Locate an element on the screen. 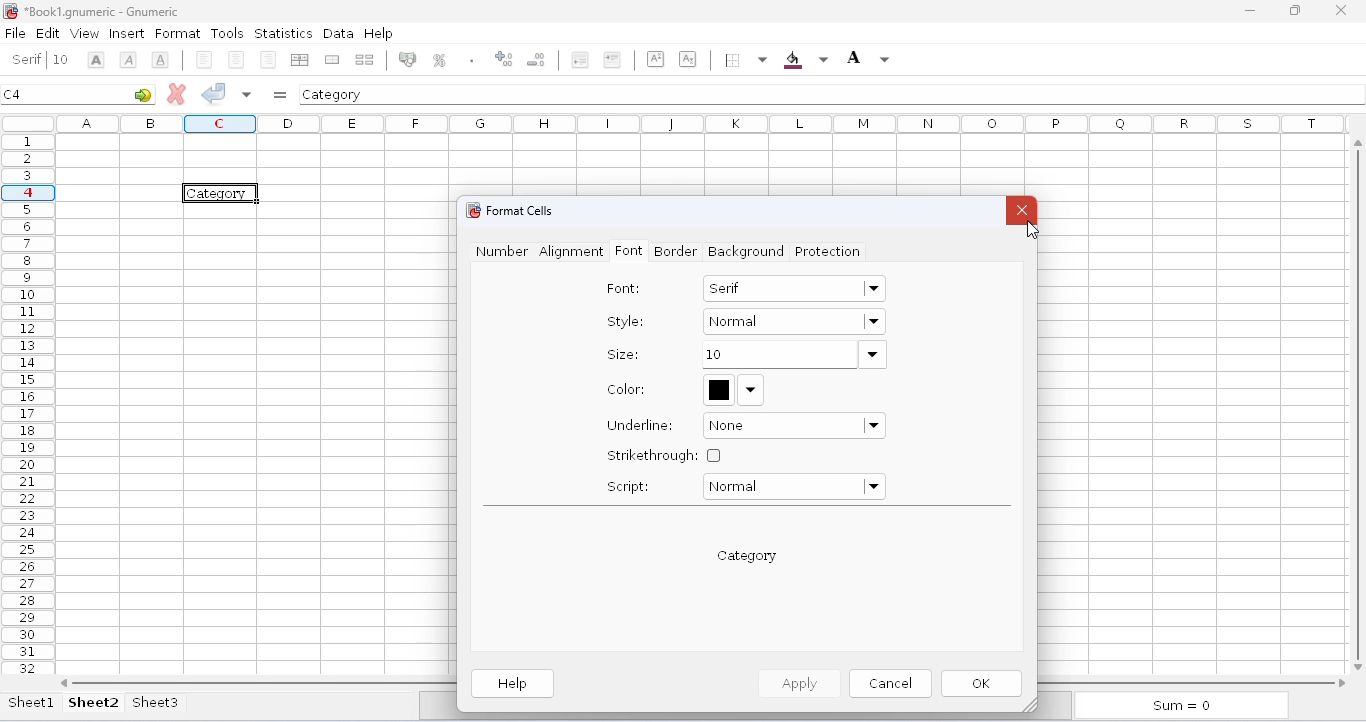 This screenshot has height=722, width=1366. center horizontally is located at coordinates (265, 60).